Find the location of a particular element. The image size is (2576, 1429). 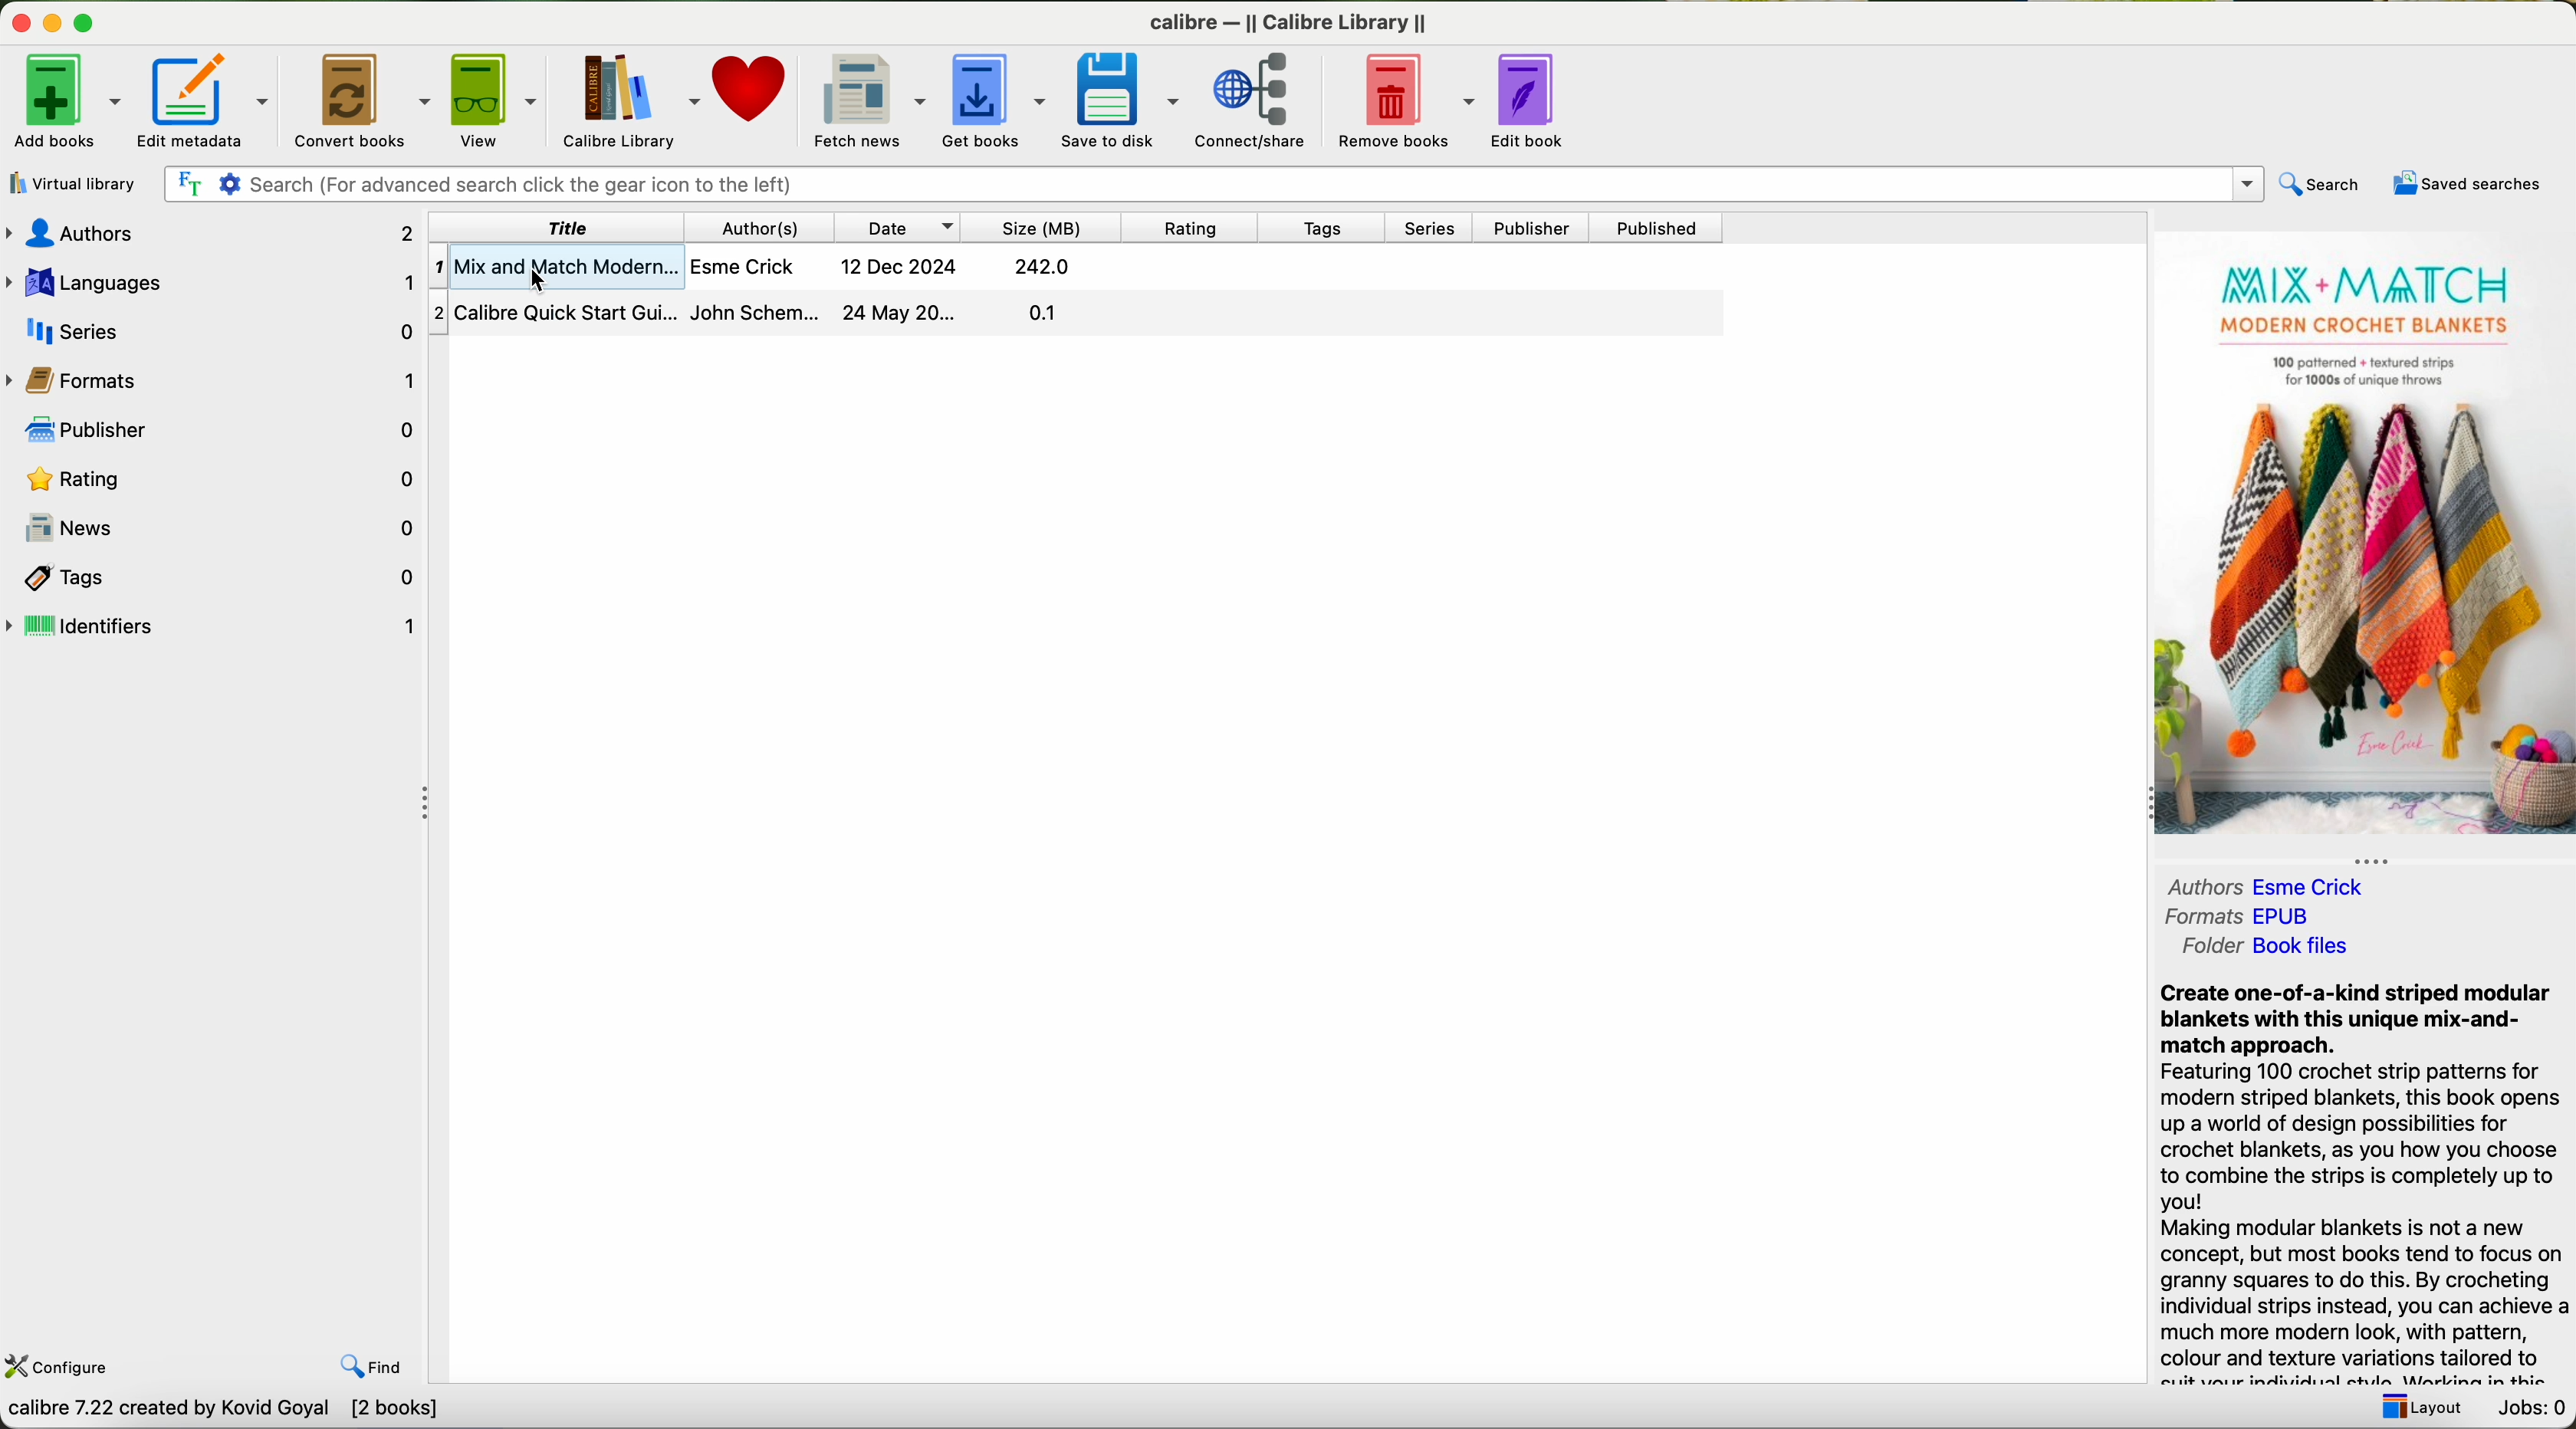

connect/share is located at coordinates (1257, 101).